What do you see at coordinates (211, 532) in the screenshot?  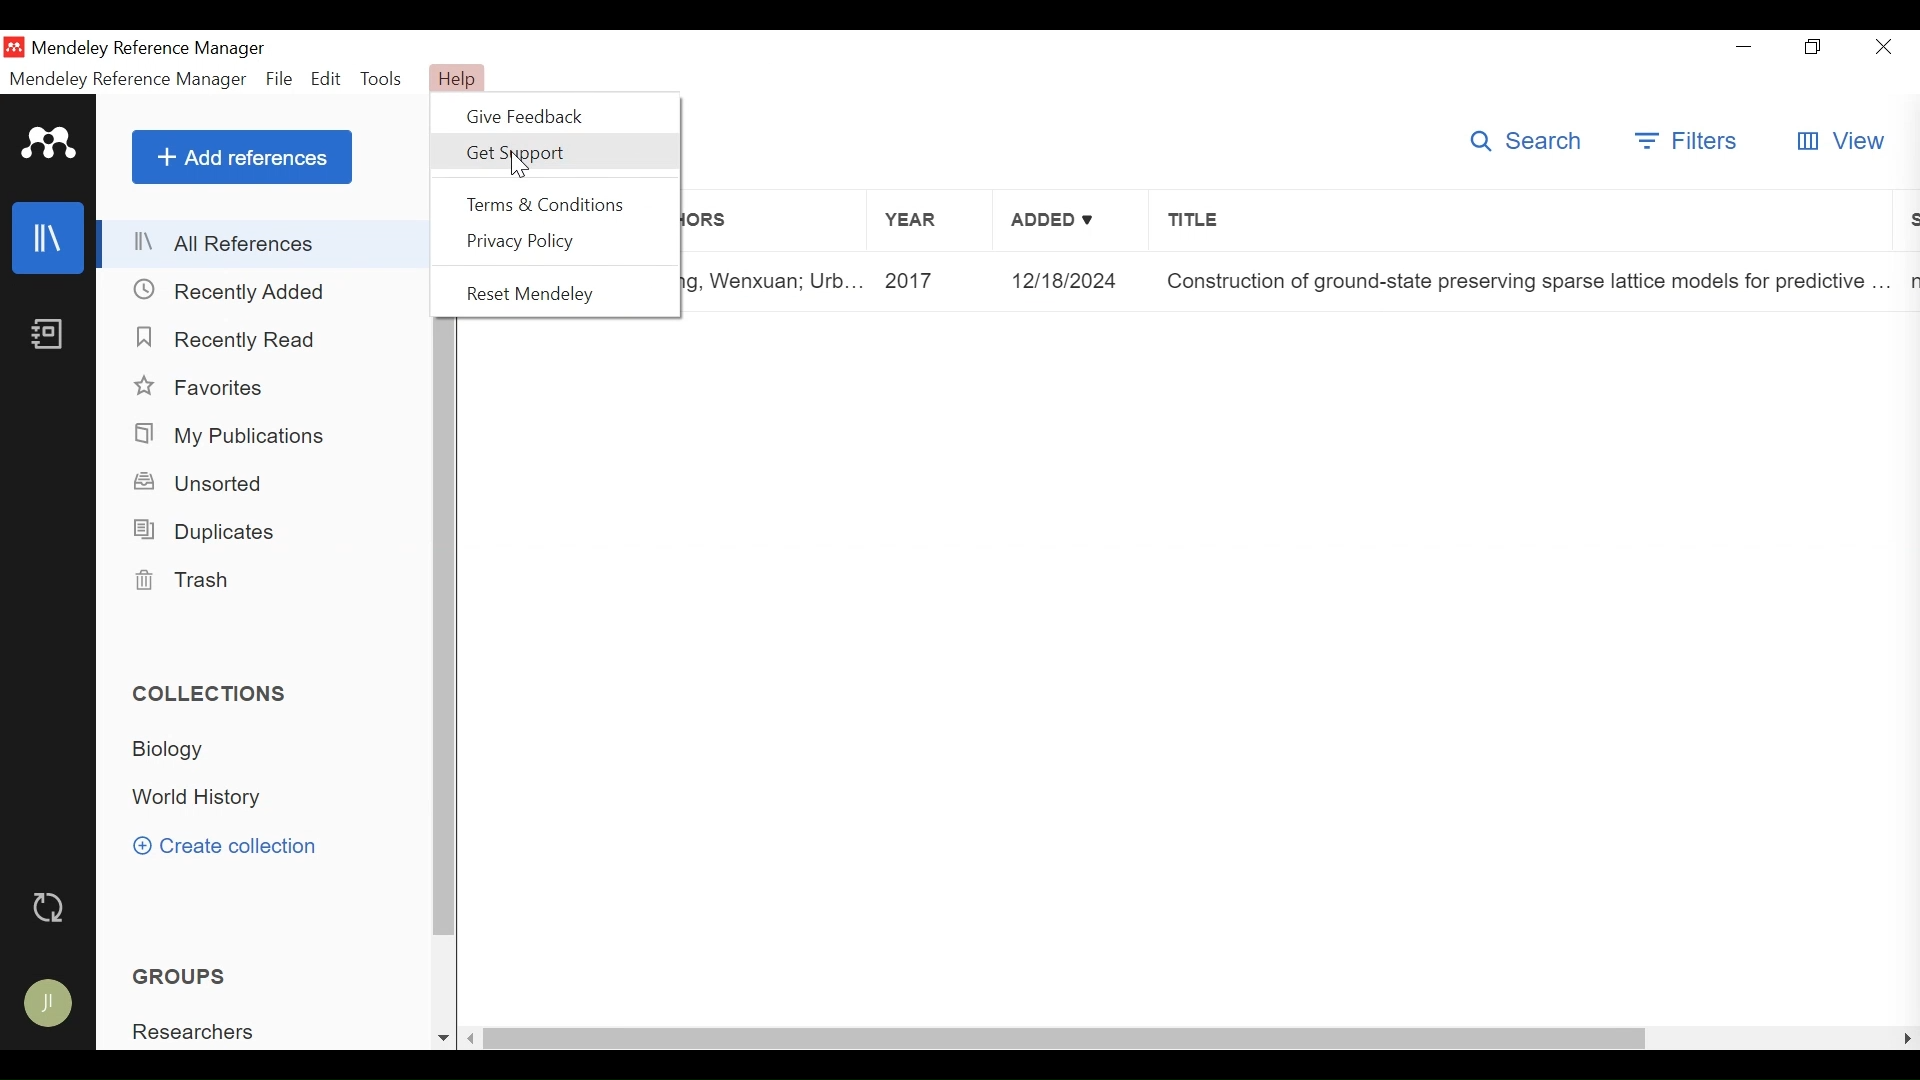 I see `Duplicates` at bounding box center [211, 532].